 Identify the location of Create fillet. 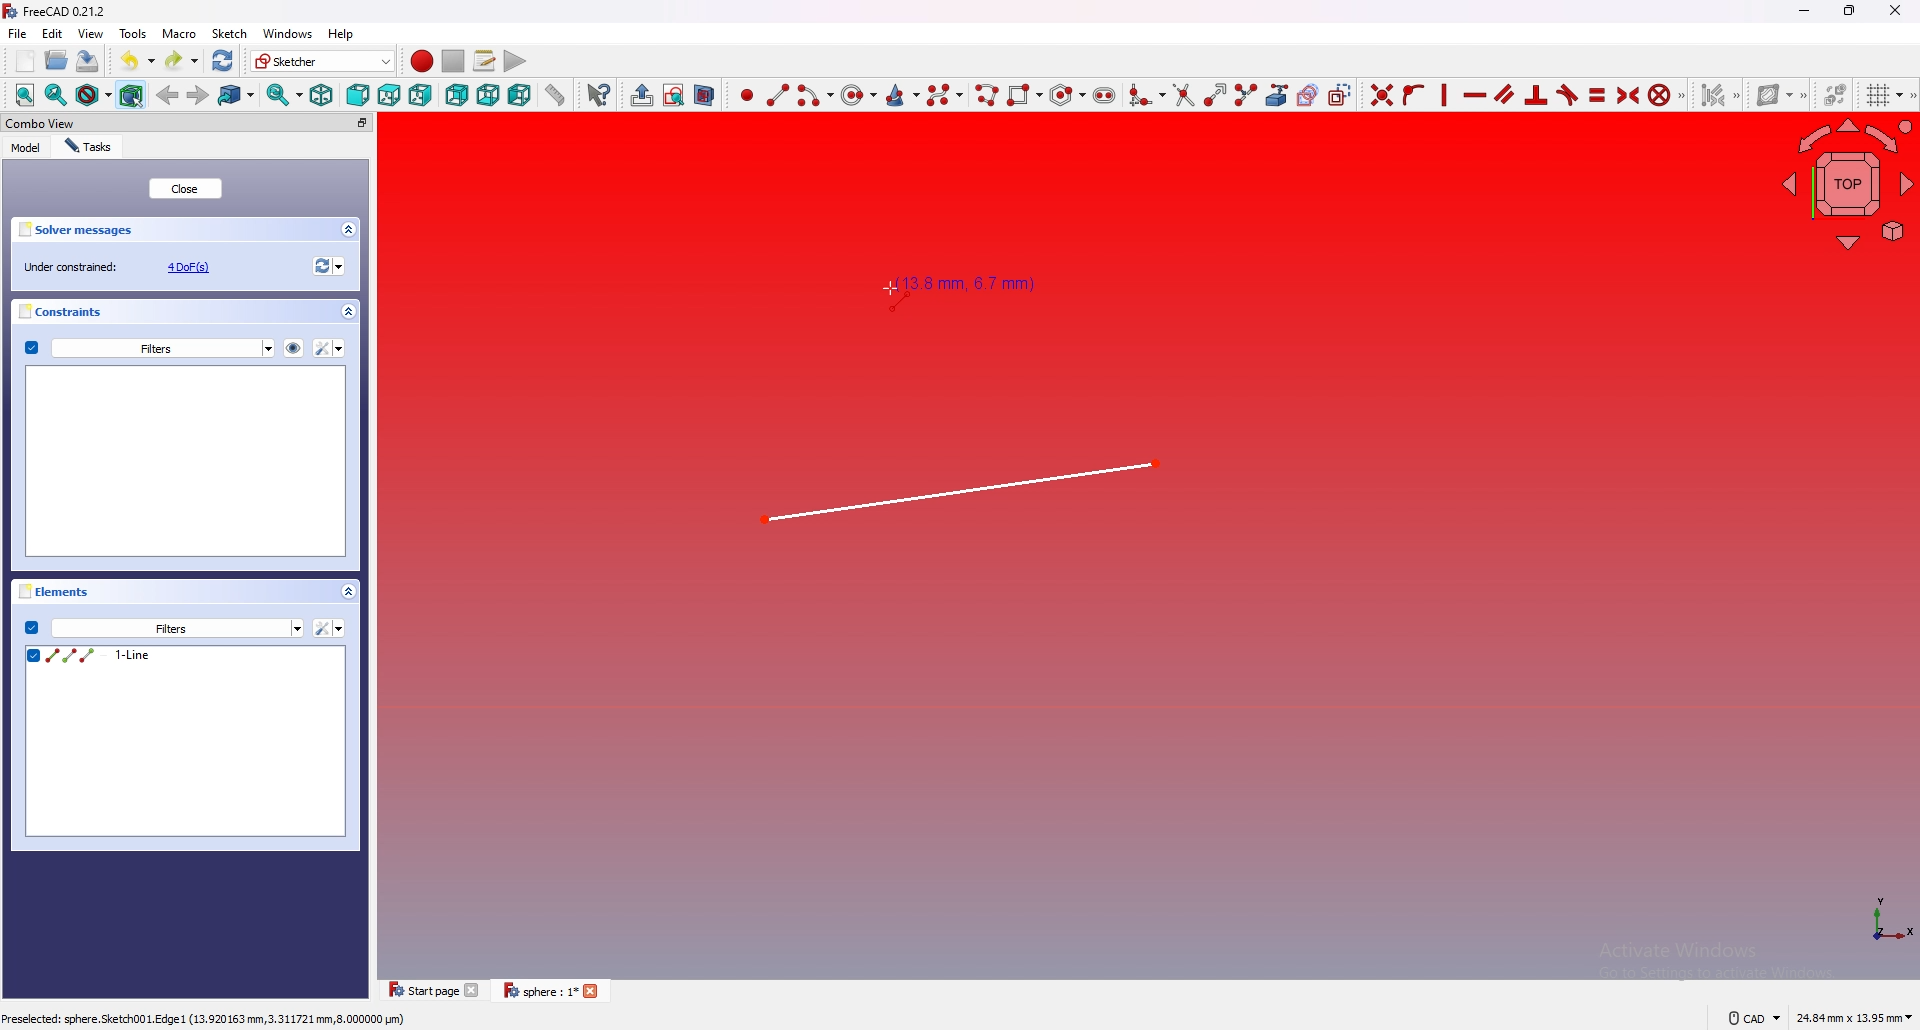
(1145, 93).